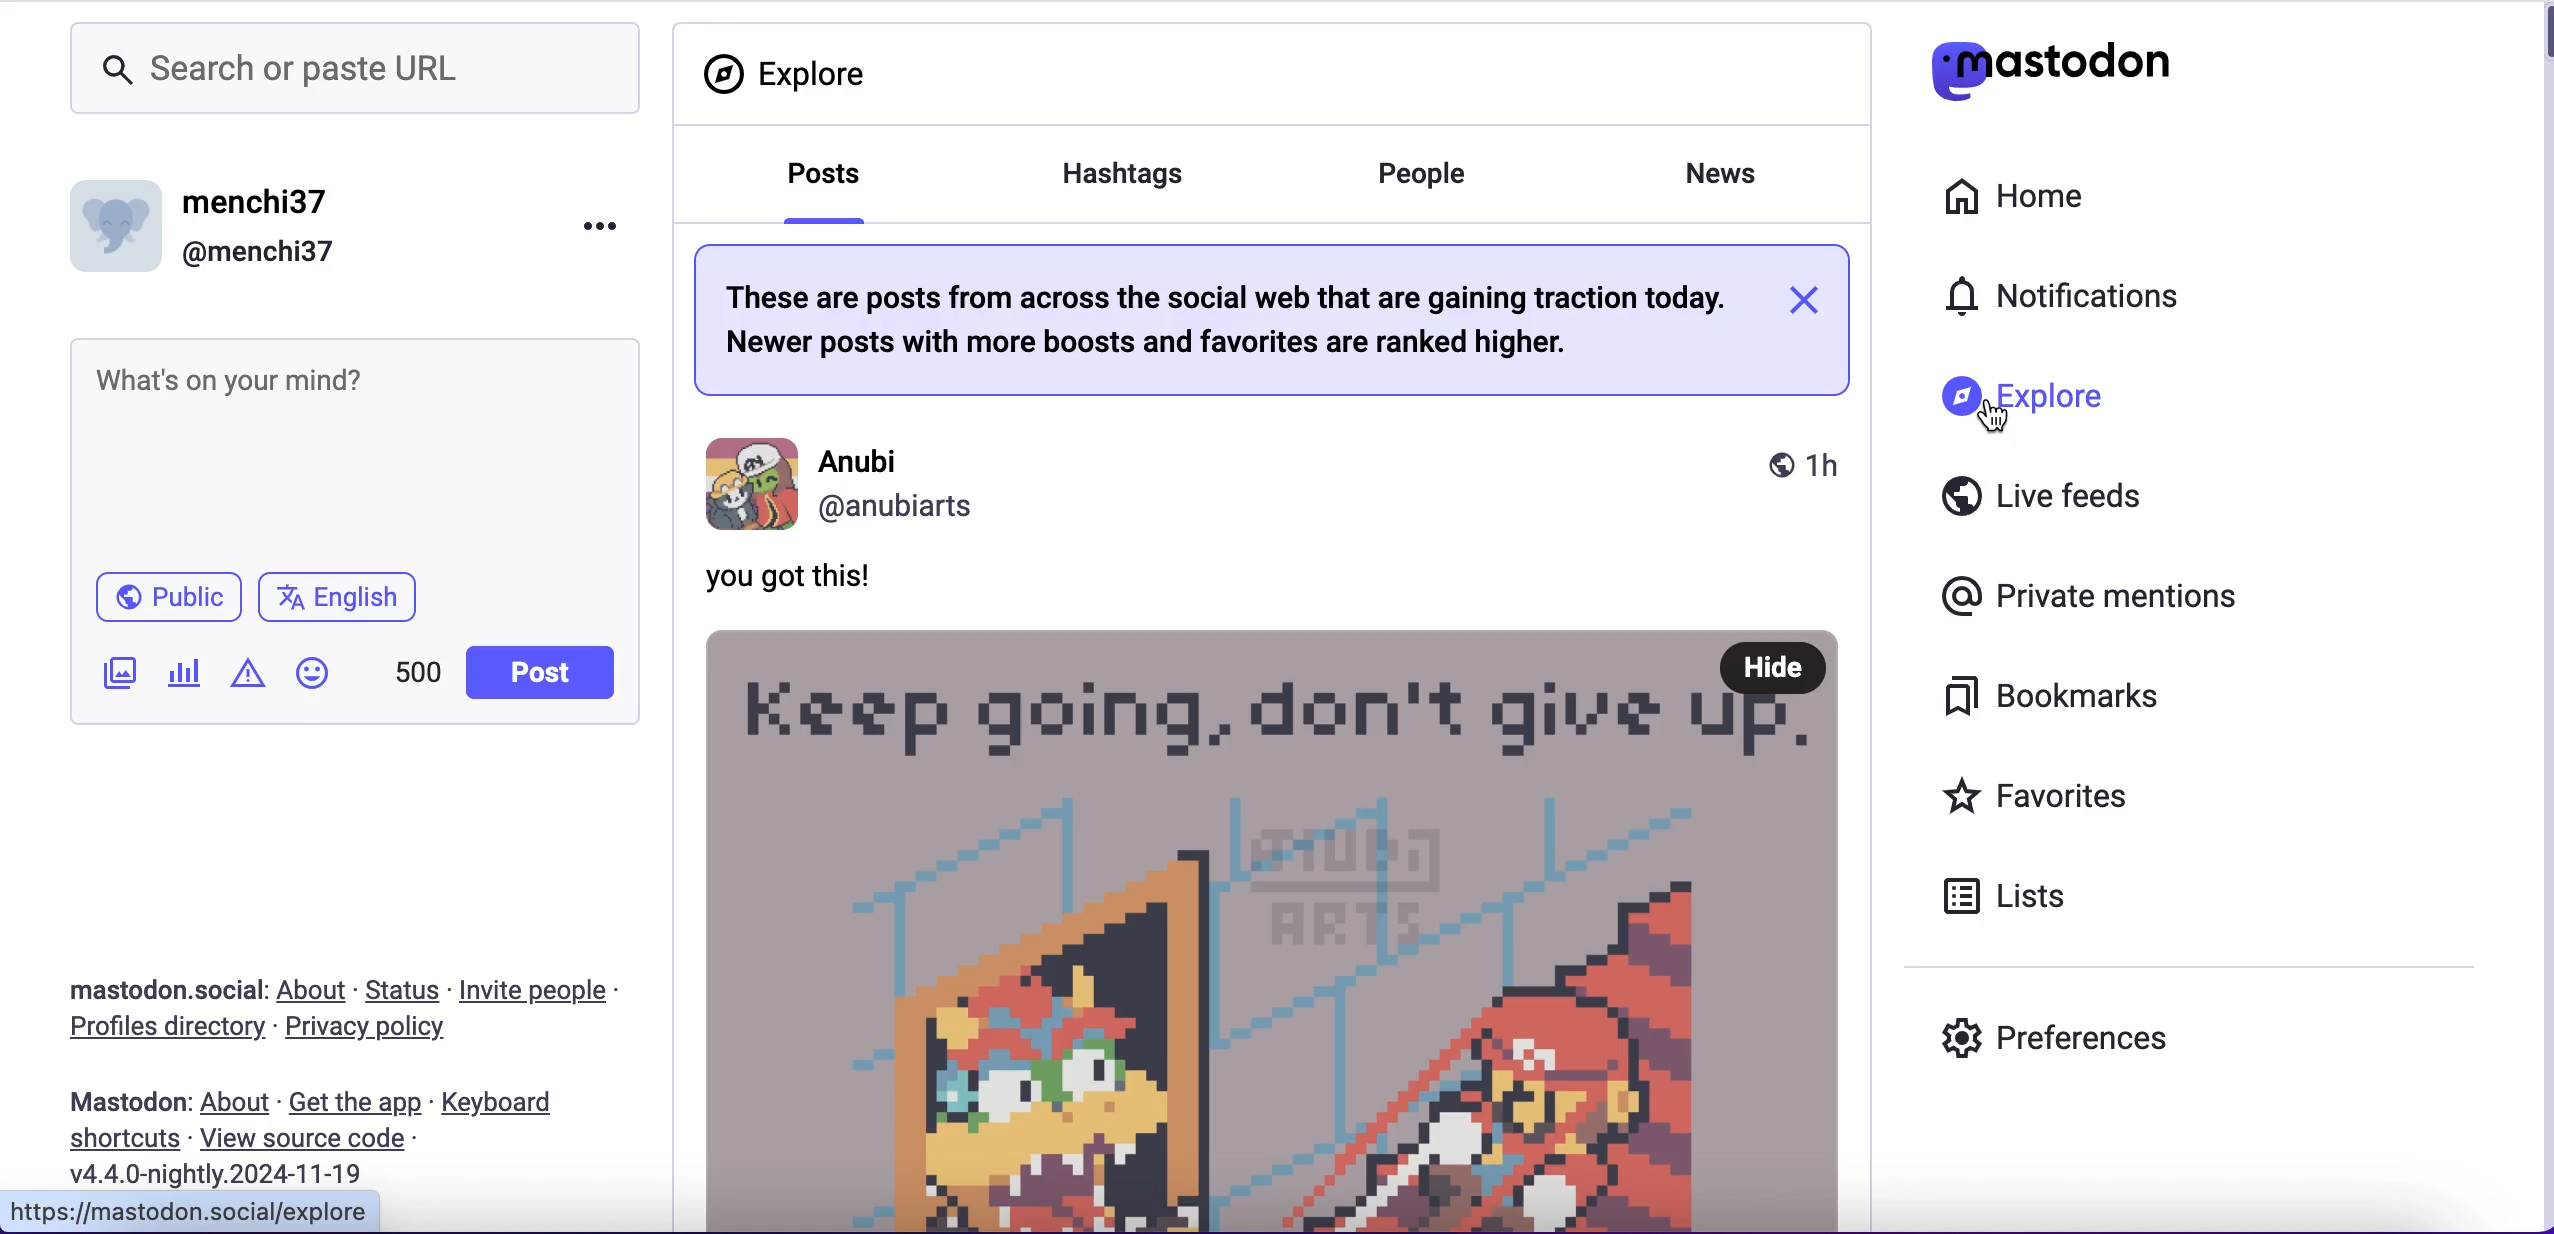 This screenshot has height=1234, width=2554. Describe the element at coordinates (548, 993) in the screenshot. I see `invite people` at that location.